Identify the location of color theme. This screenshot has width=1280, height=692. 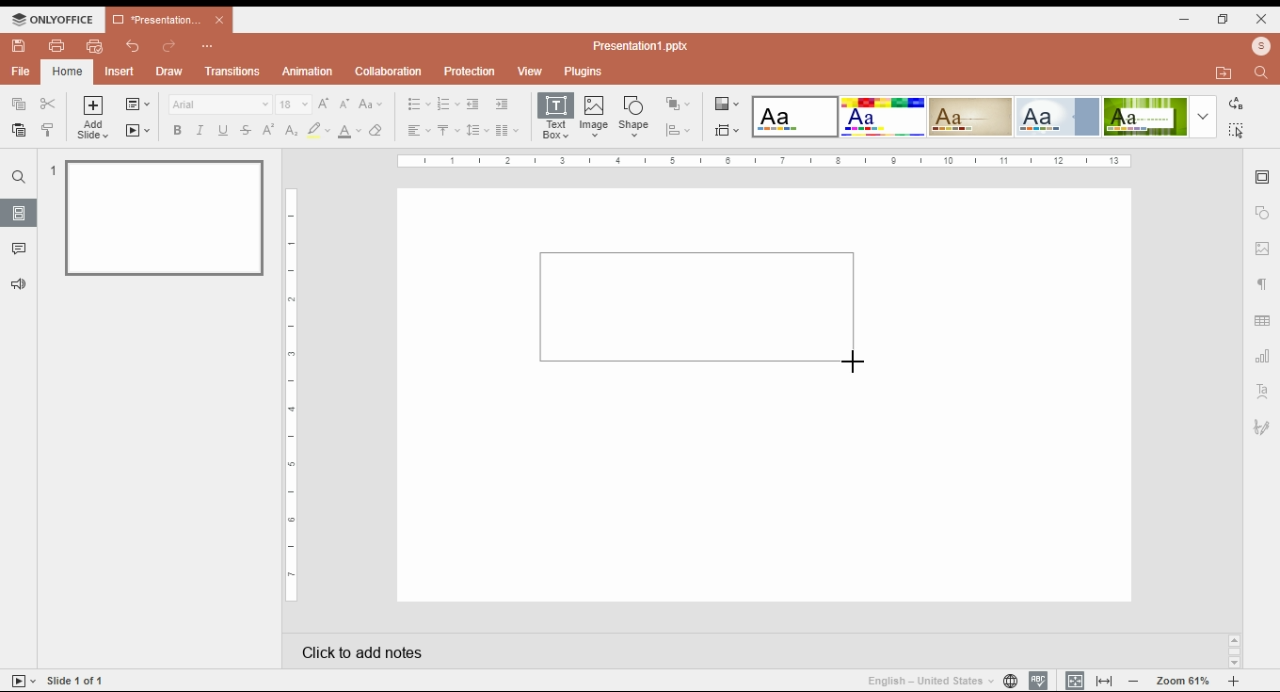
(795, 117).